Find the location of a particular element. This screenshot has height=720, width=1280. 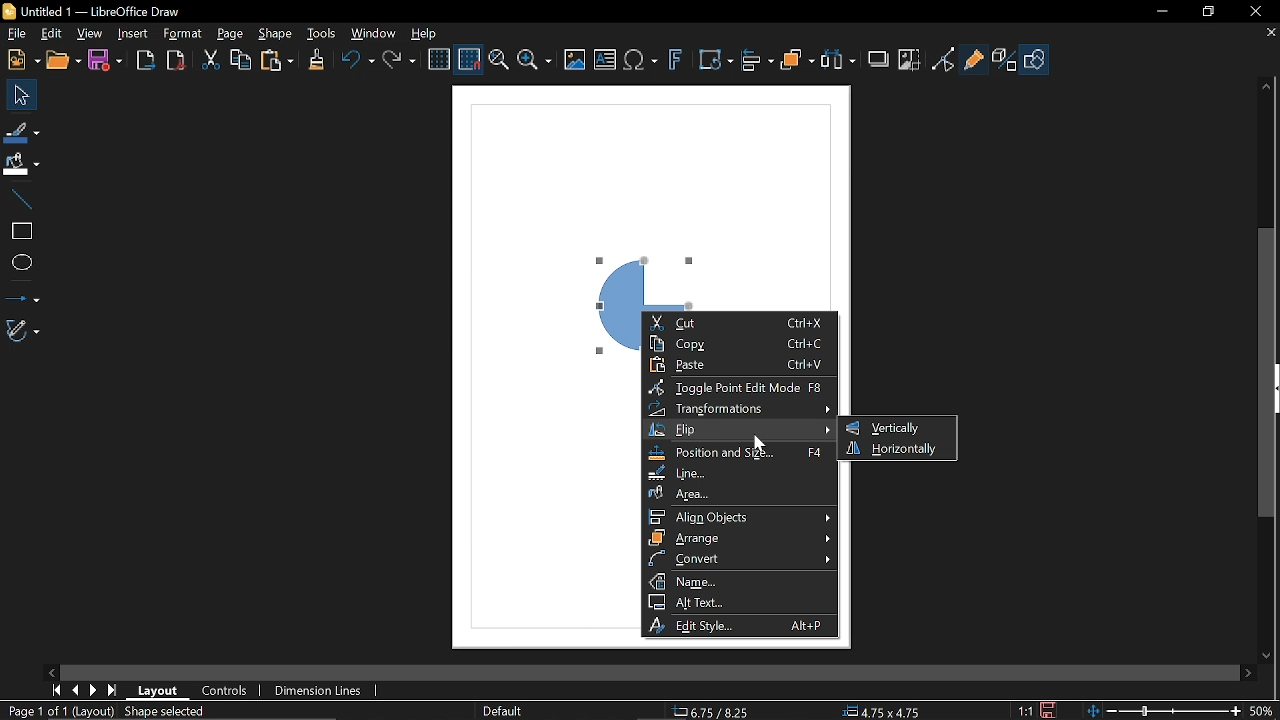

Controls is located at coordinates (226, 691).